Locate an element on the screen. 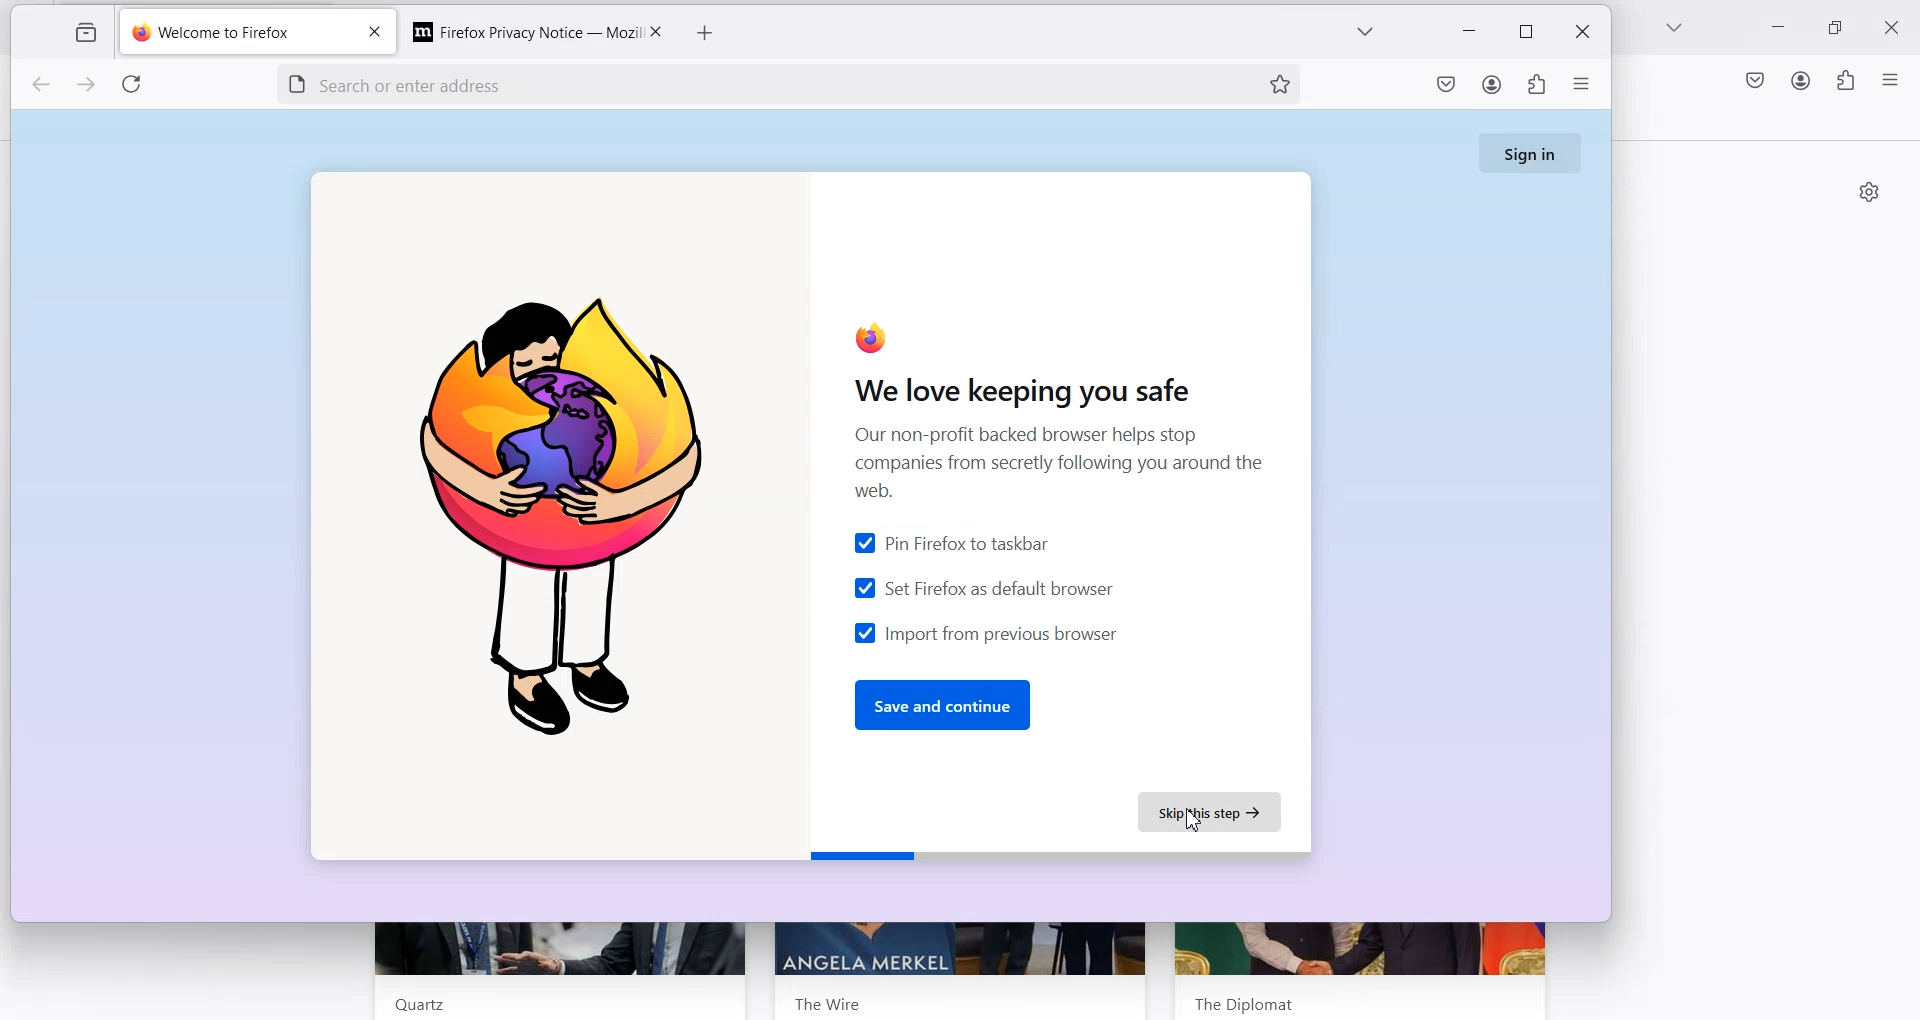 The image size is (1920, 1020). The Dipolomat is located at coordinates (1238, 1000).